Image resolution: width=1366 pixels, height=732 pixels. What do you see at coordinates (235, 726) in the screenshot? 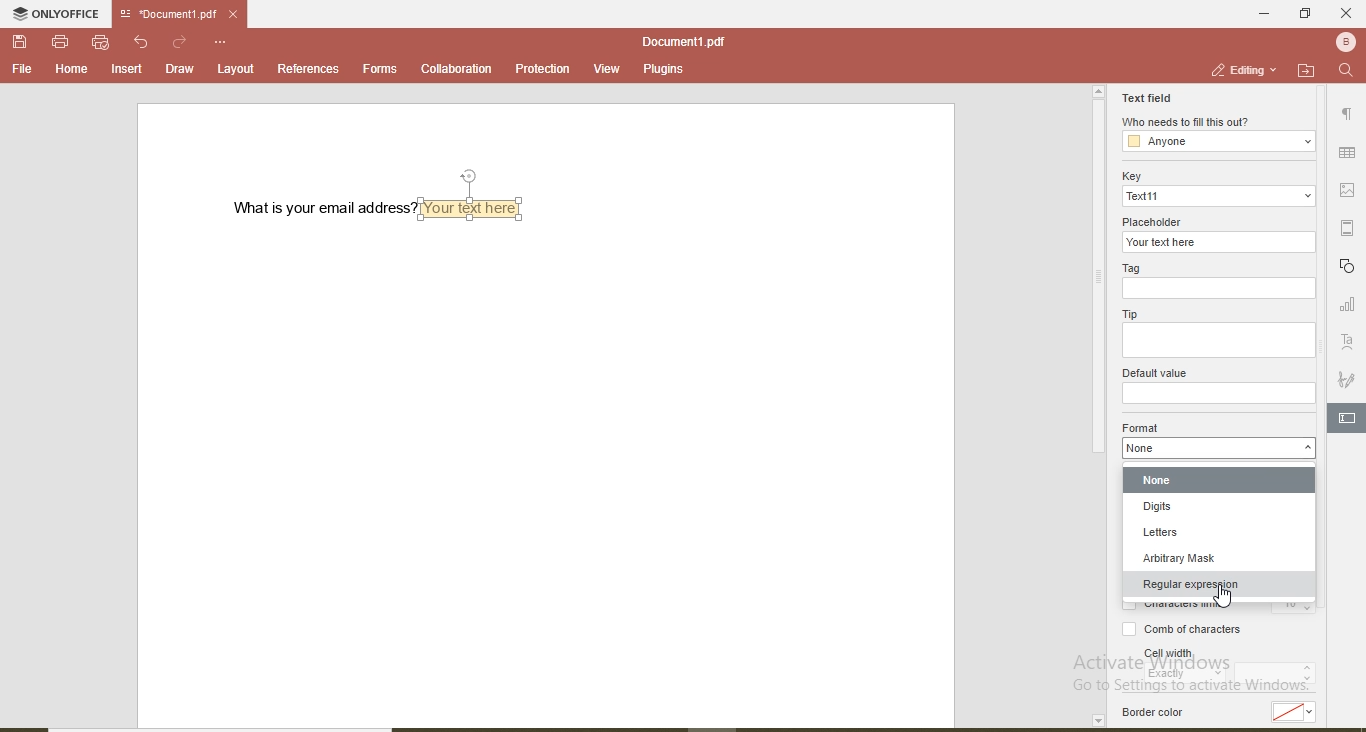
I see `horizontal scroll bar` at bounding box center [235, 726].